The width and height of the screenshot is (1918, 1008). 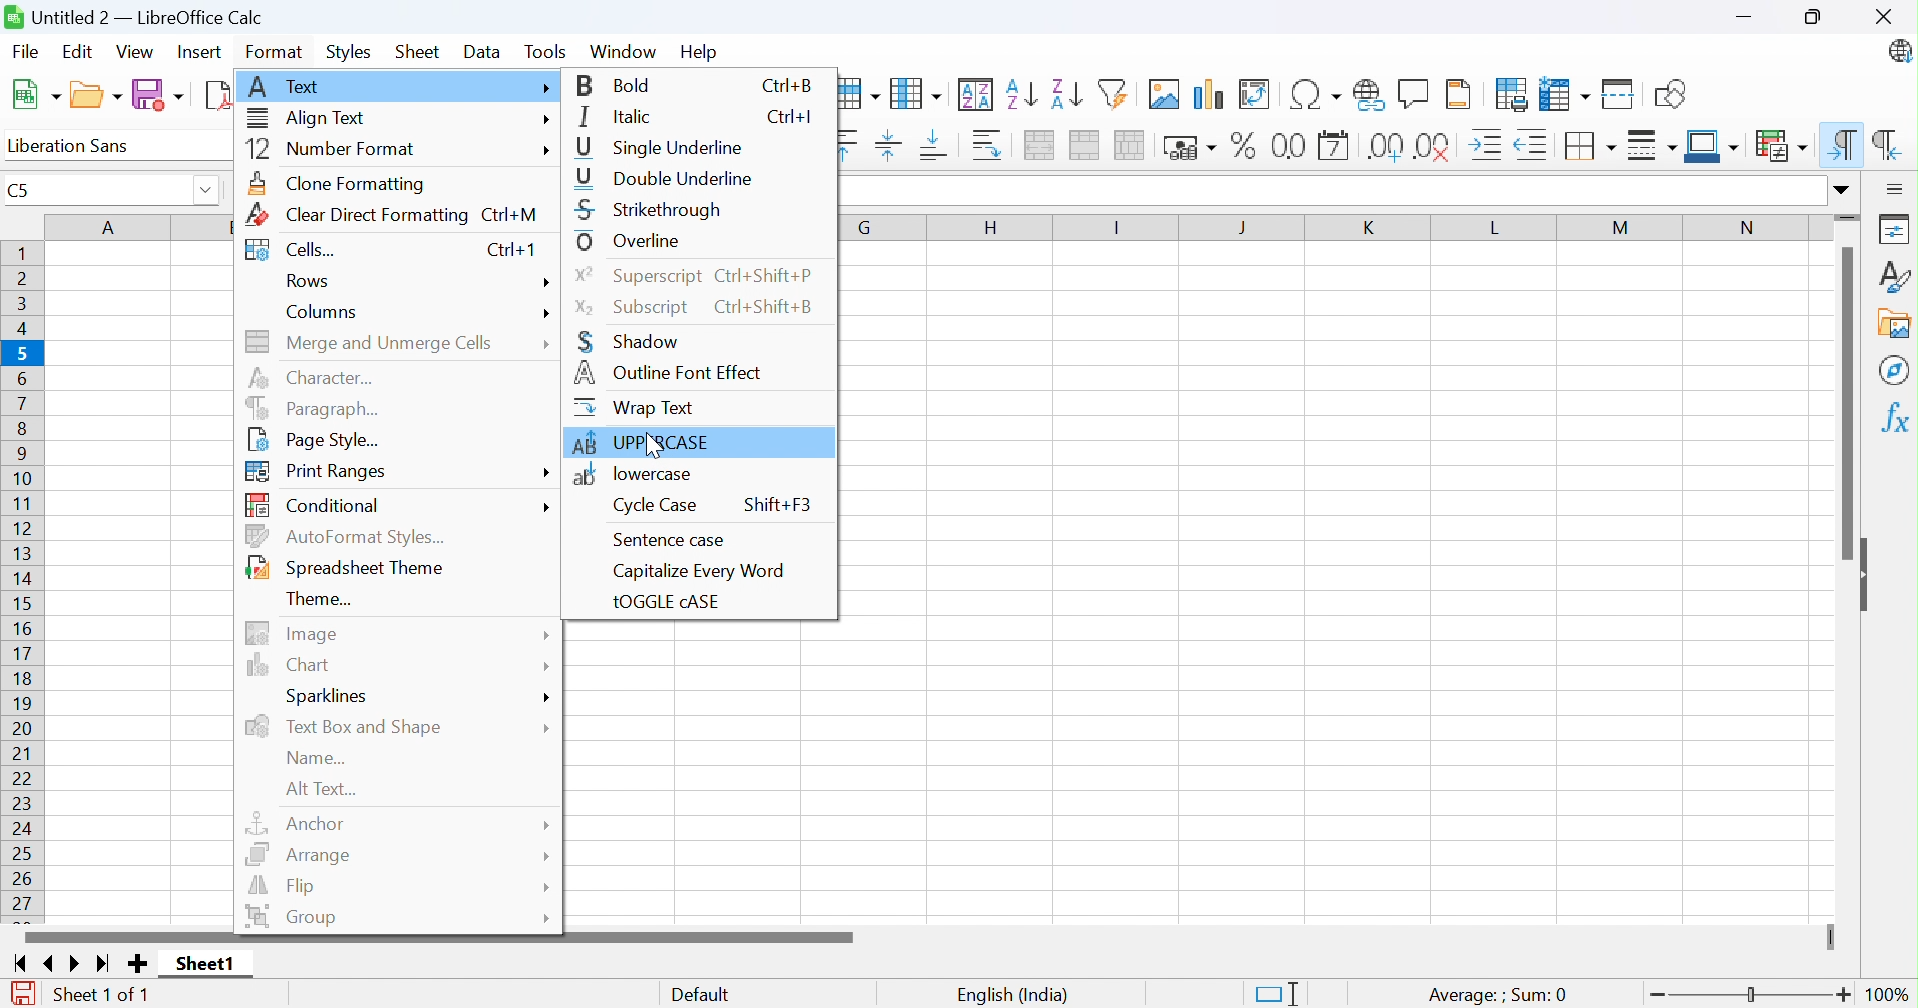 I want to click on Conditional, so click(x=319, y=504).